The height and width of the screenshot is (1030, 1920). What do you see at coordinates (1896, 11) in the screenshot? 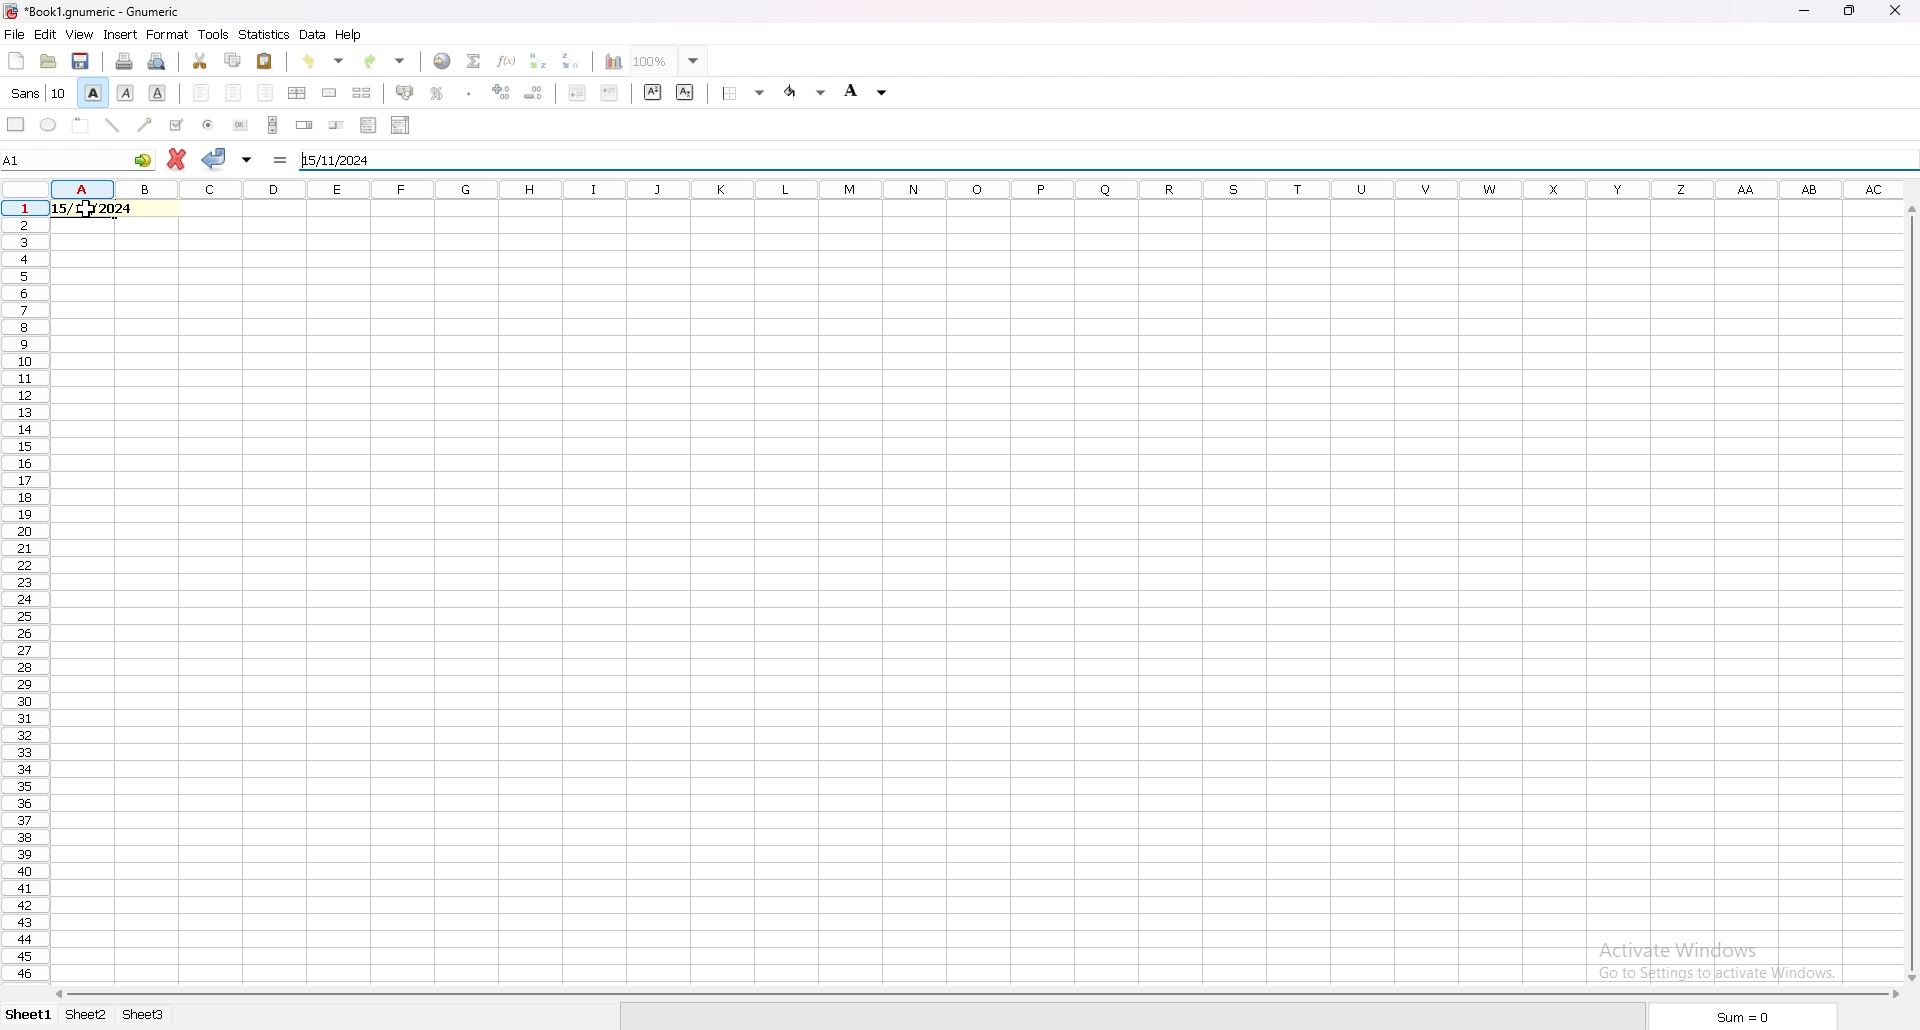
I see `close` at bounding box center [1896, 11].